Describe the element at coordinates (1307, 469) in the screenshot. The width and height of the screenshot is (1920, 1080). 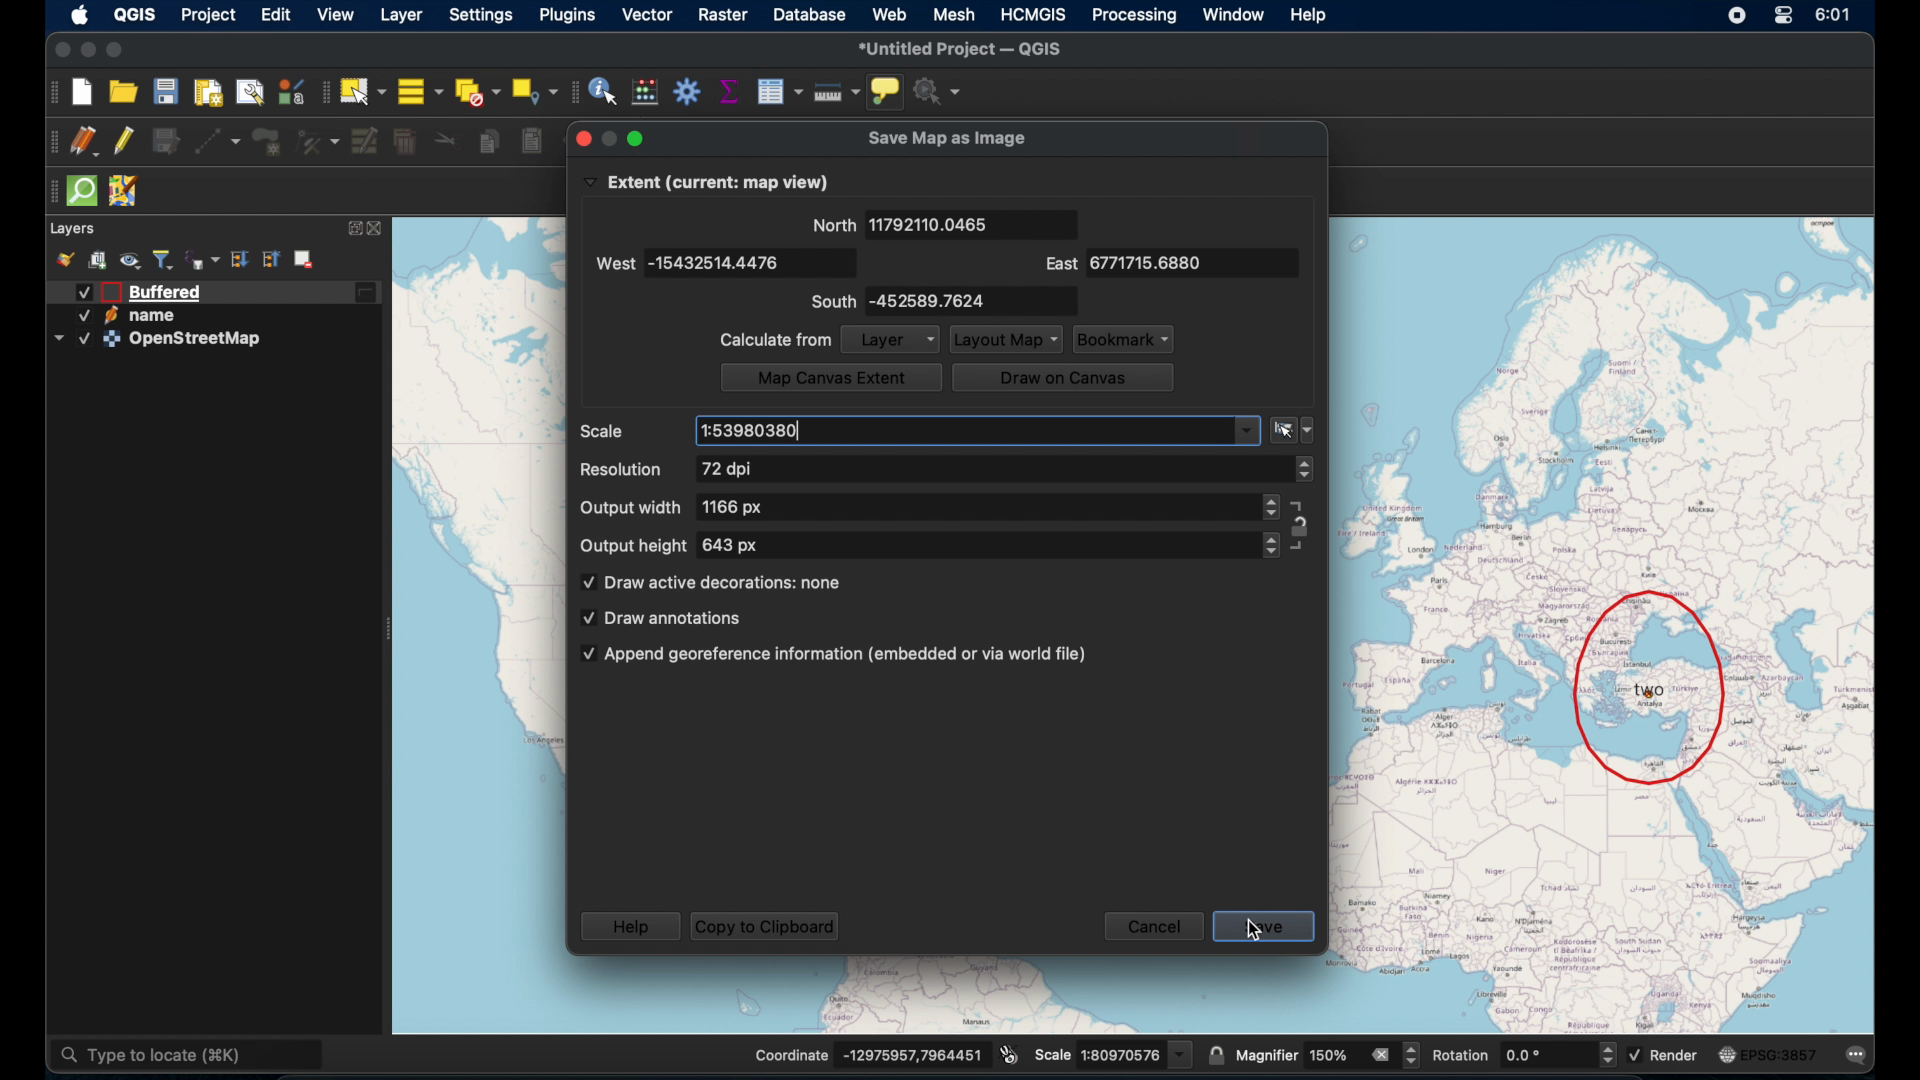
I see `stepper button` at that location.